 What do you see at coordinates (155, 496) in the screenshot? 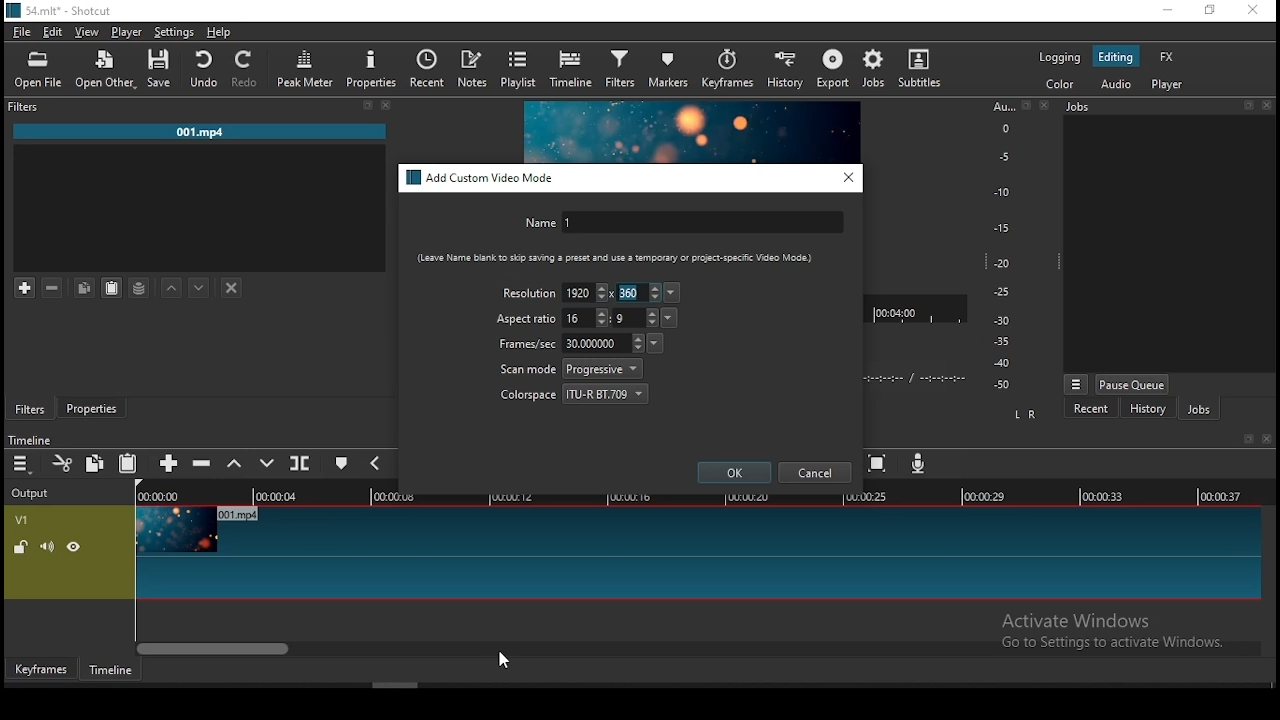
I see `00:00:00` at bounding box center [155, 496].